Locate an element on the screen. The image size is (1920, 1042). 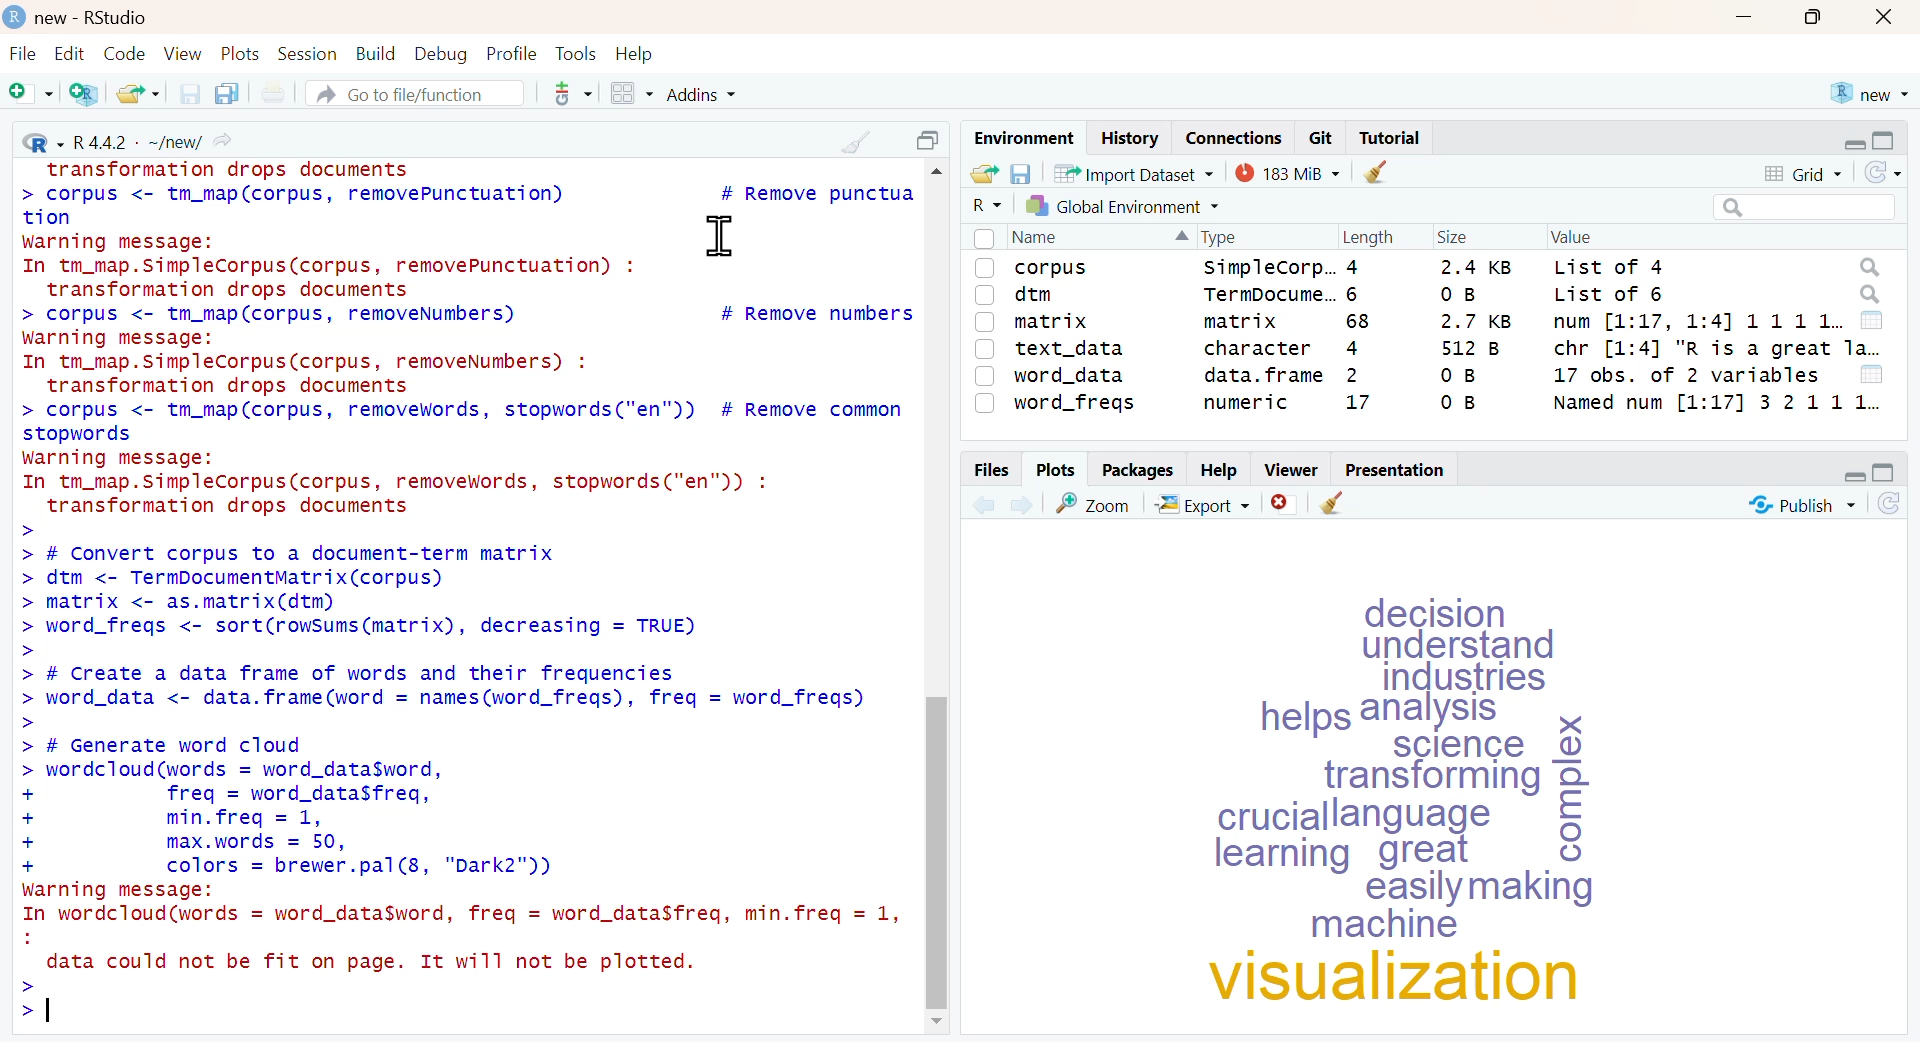
word_data is located at coordinates (1072, 375).